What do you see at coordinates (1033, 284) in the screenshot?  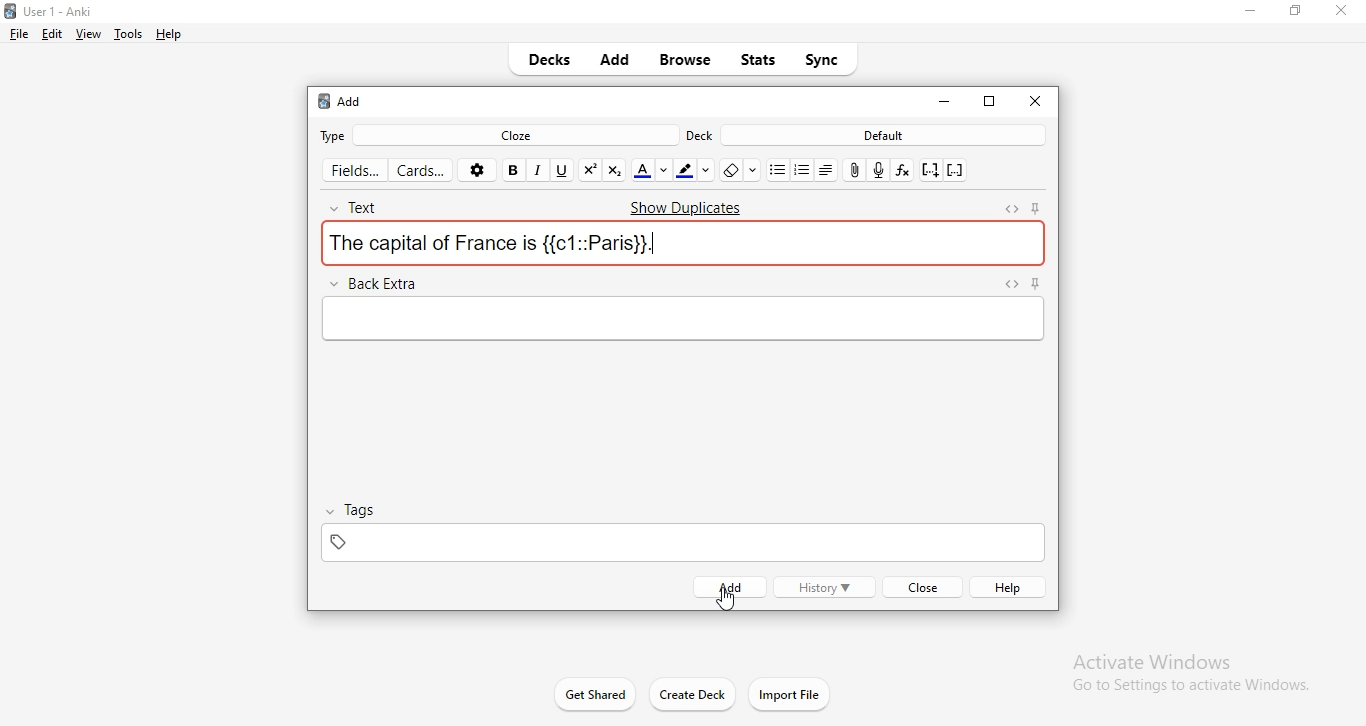 I see `pin` at bounding box center [1033, 284].